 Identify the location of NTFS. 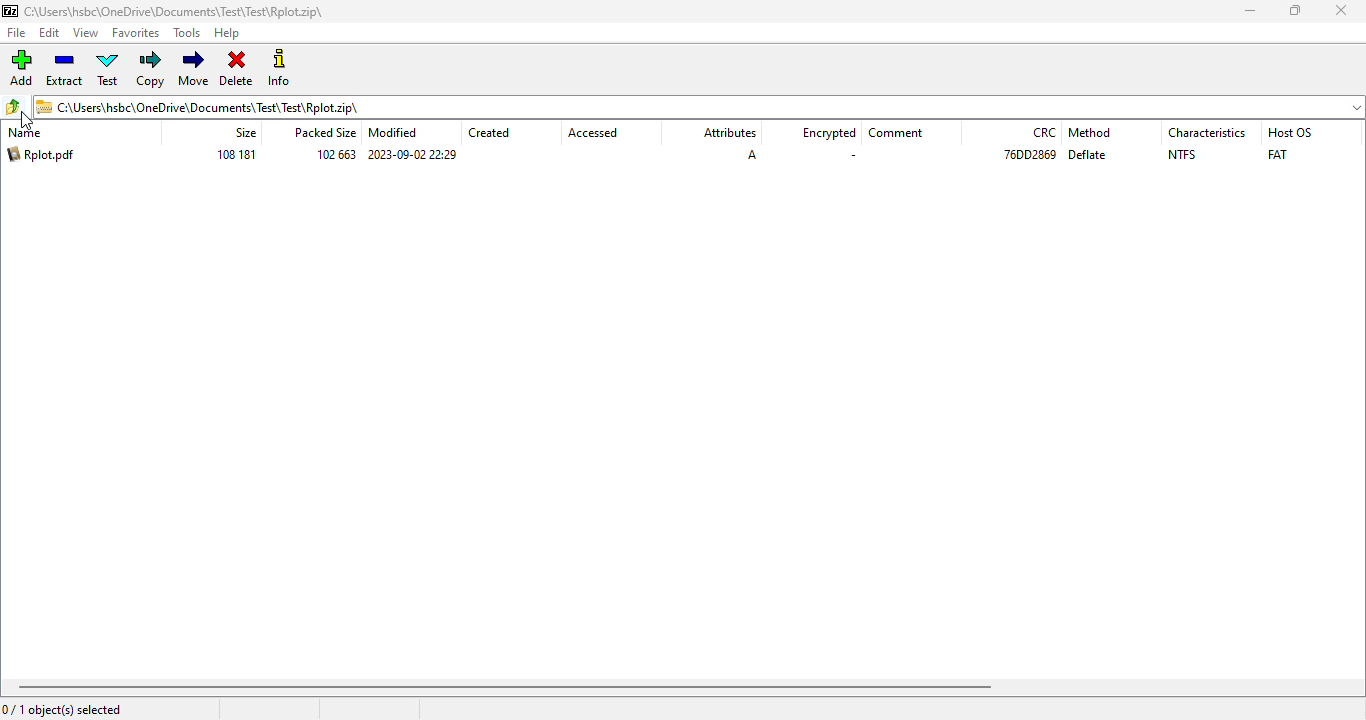
(1184, 156).